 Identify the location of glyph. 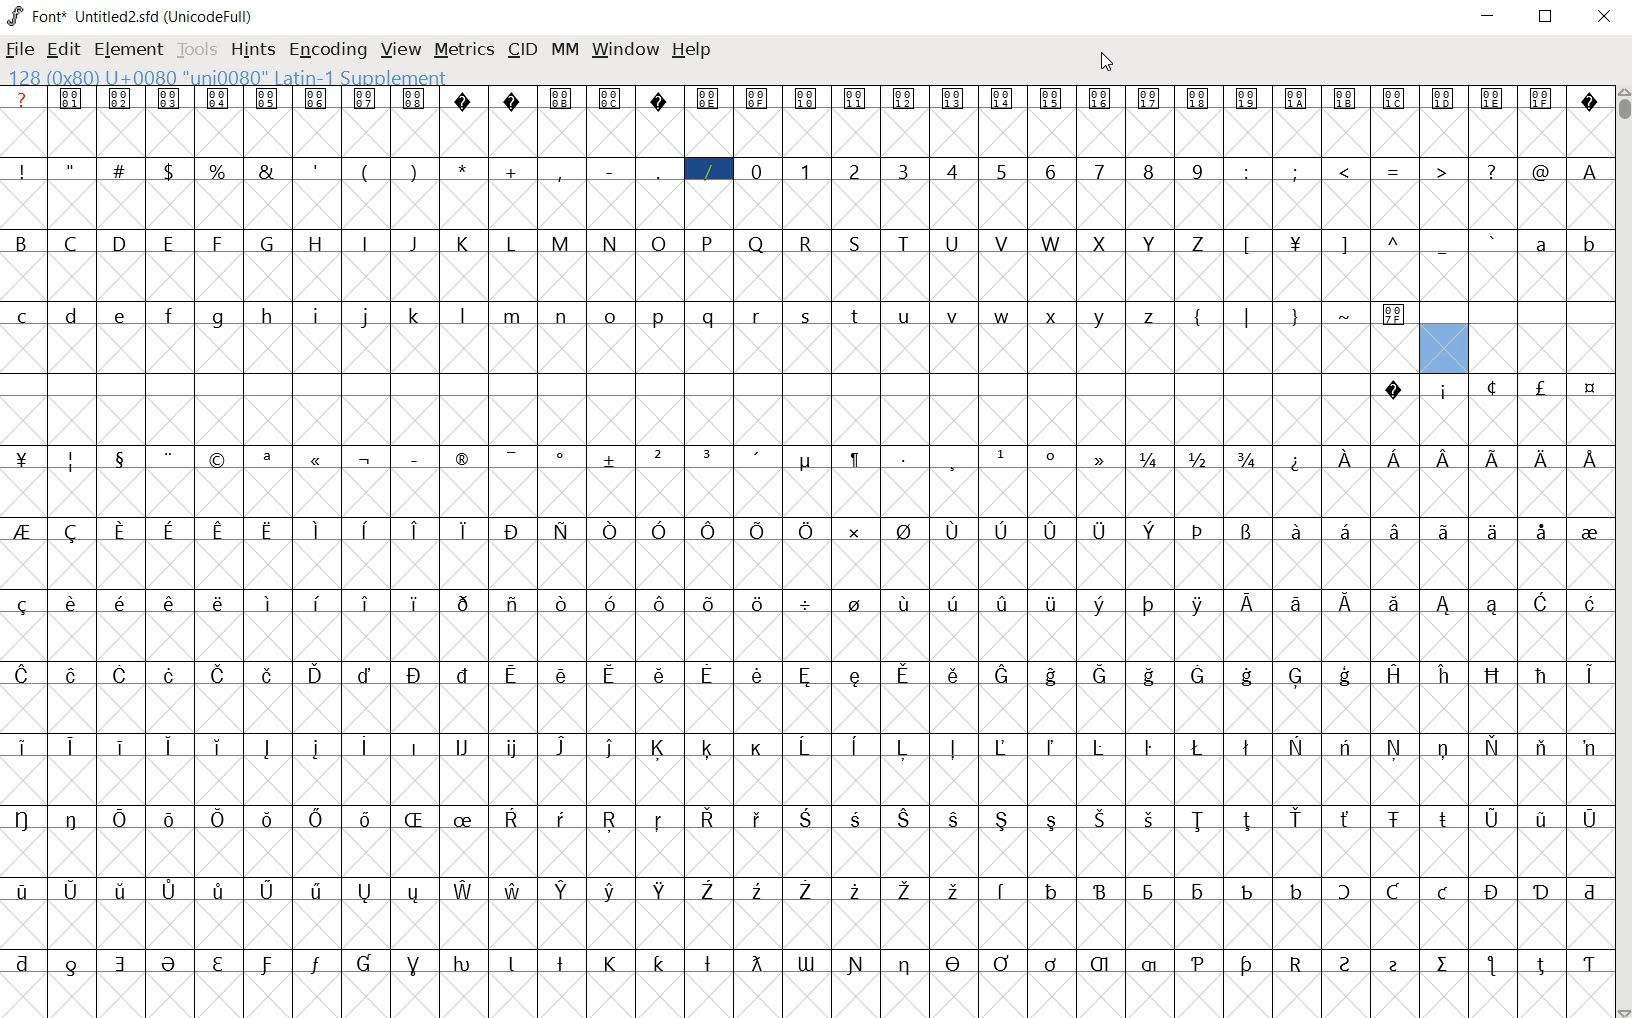
(905, 966).